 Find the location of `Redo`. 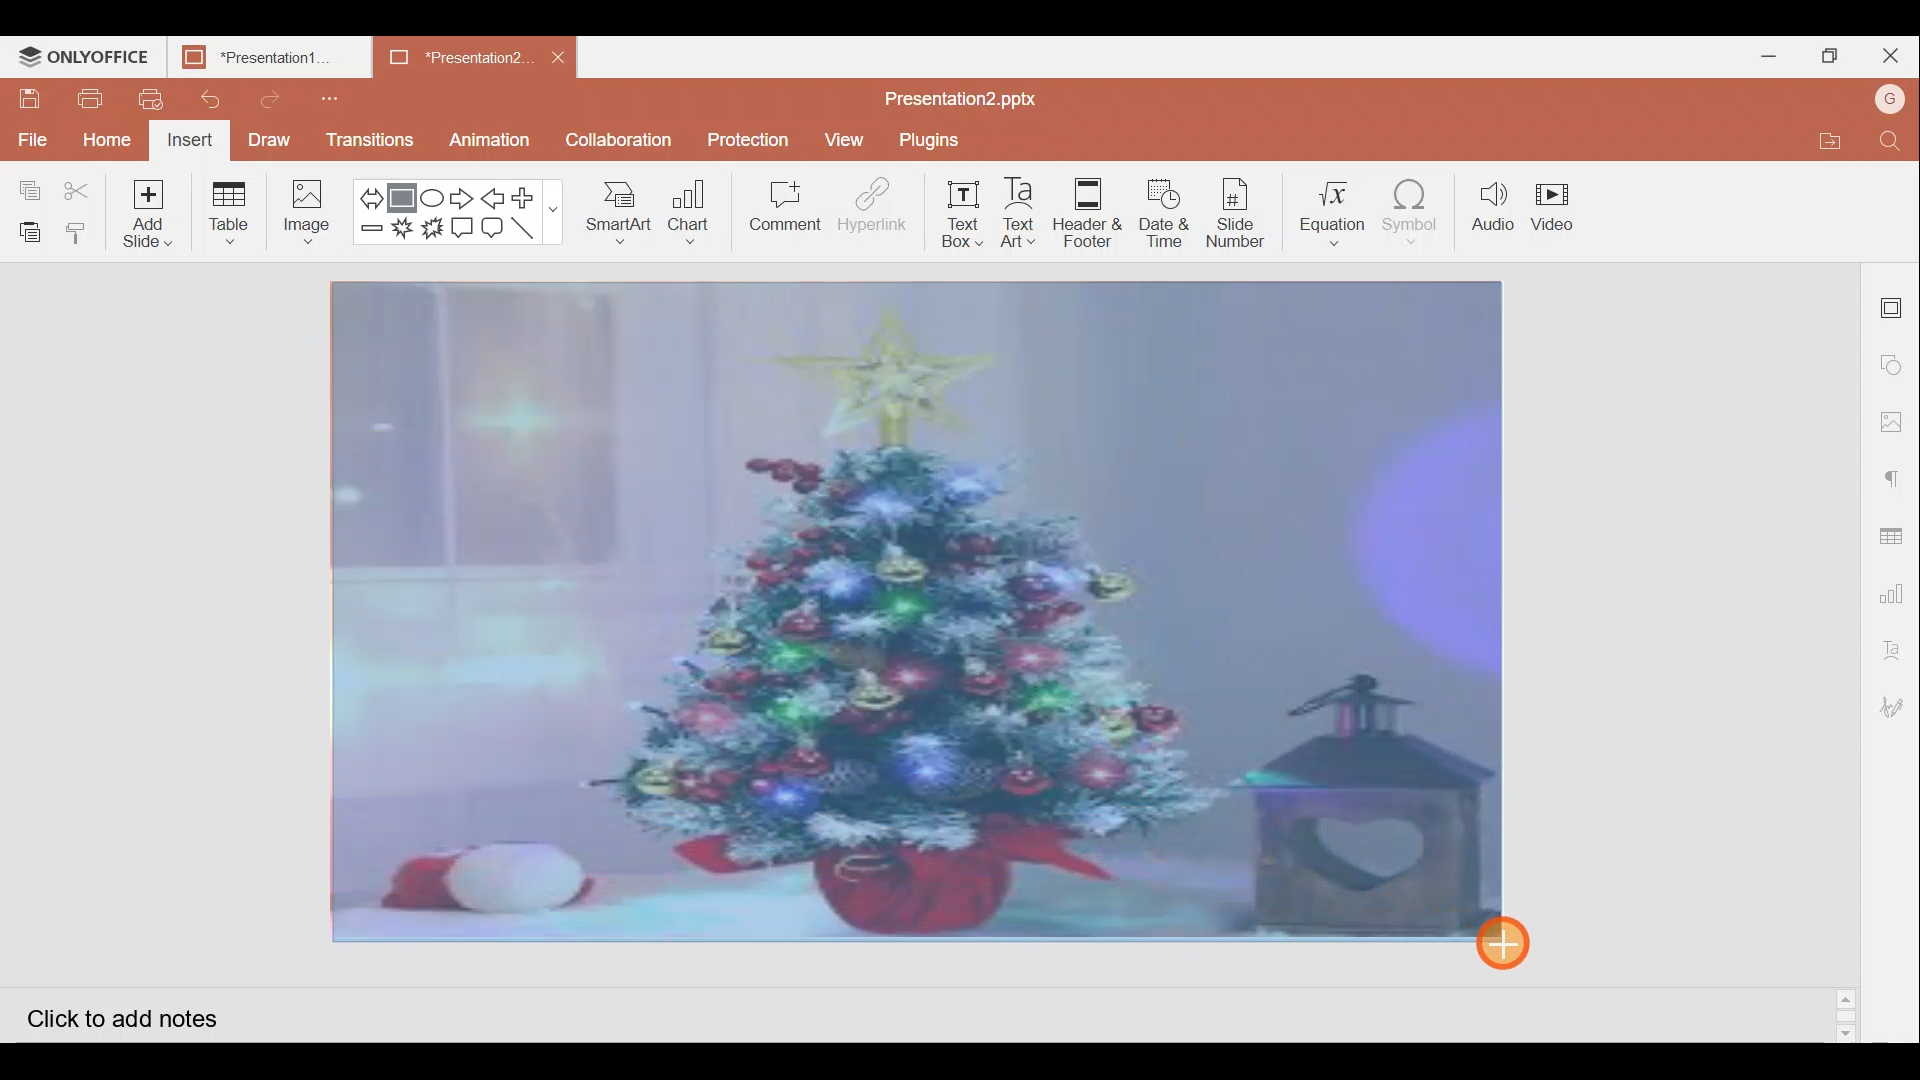

Redo is located at coordinates (274, 99).